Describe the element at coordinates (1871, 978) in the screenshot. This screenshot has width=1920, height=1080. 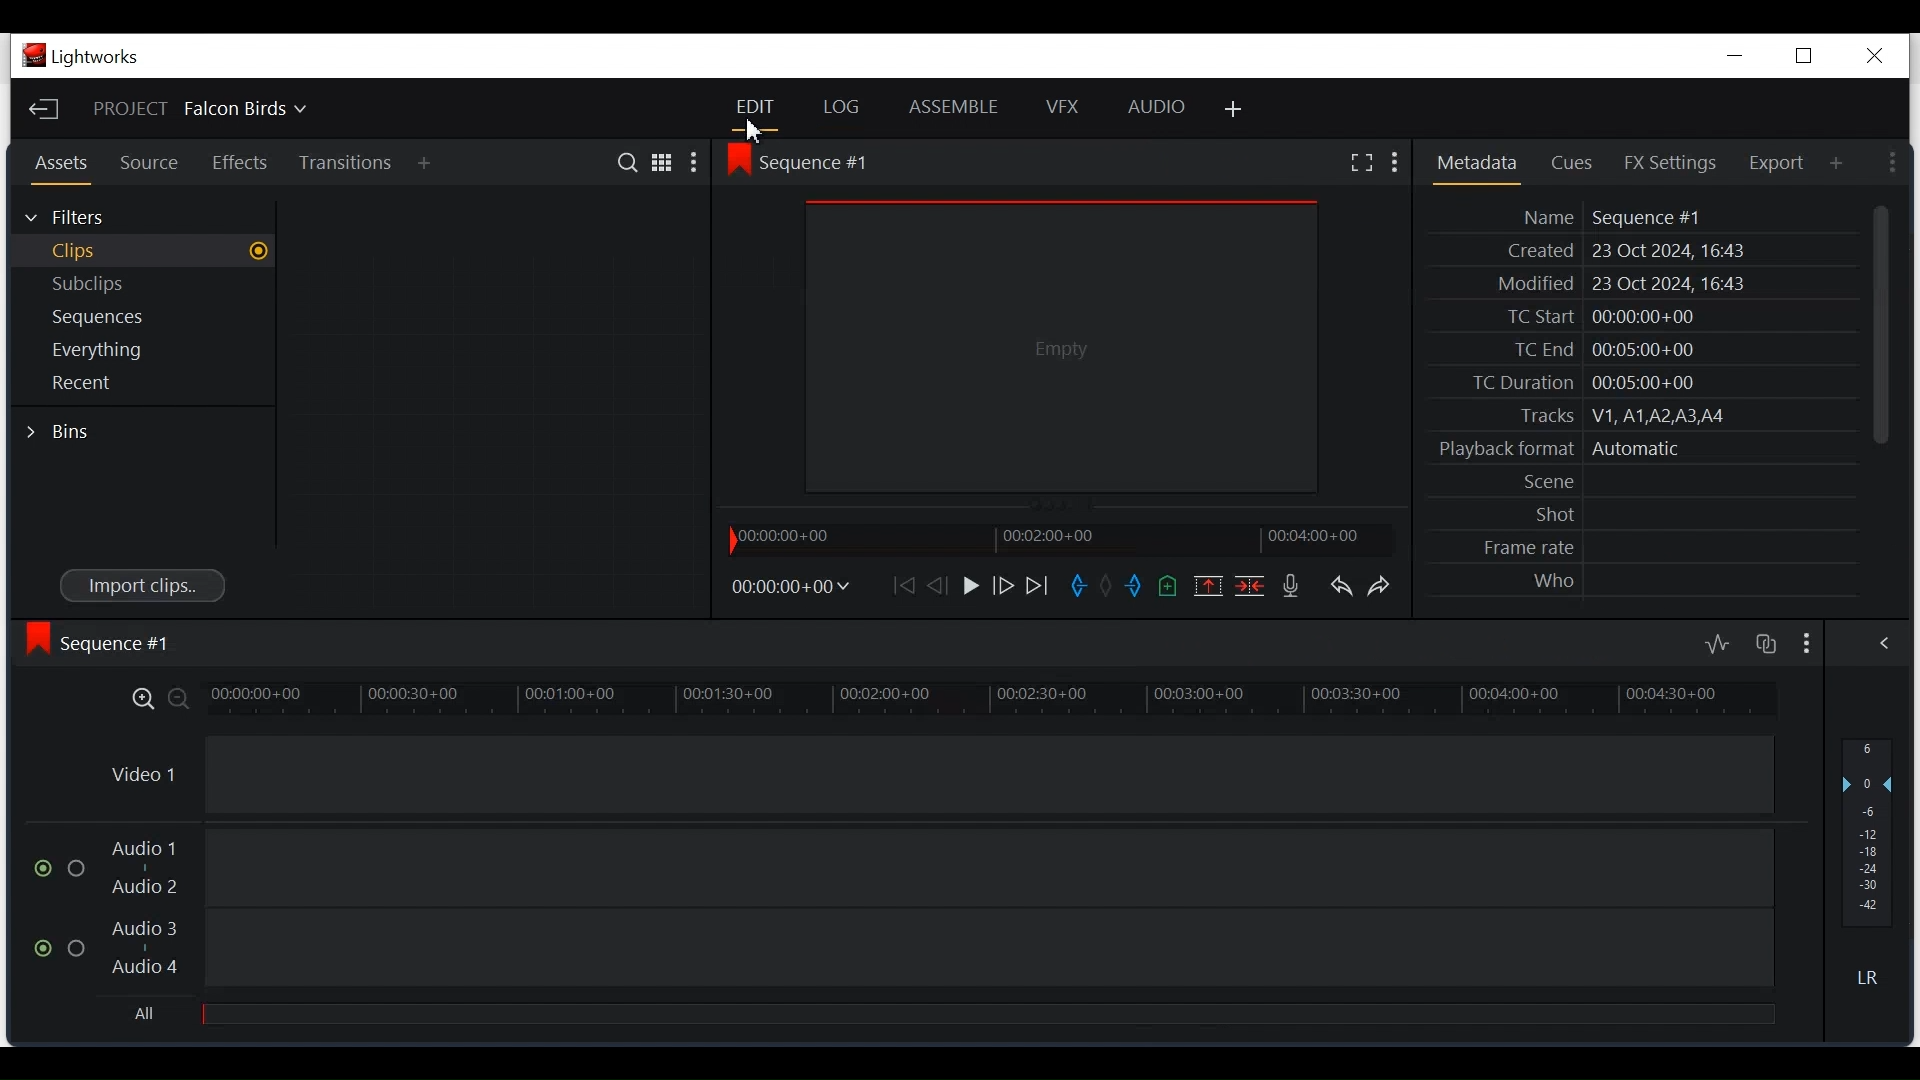
I see `Mute` at that location.